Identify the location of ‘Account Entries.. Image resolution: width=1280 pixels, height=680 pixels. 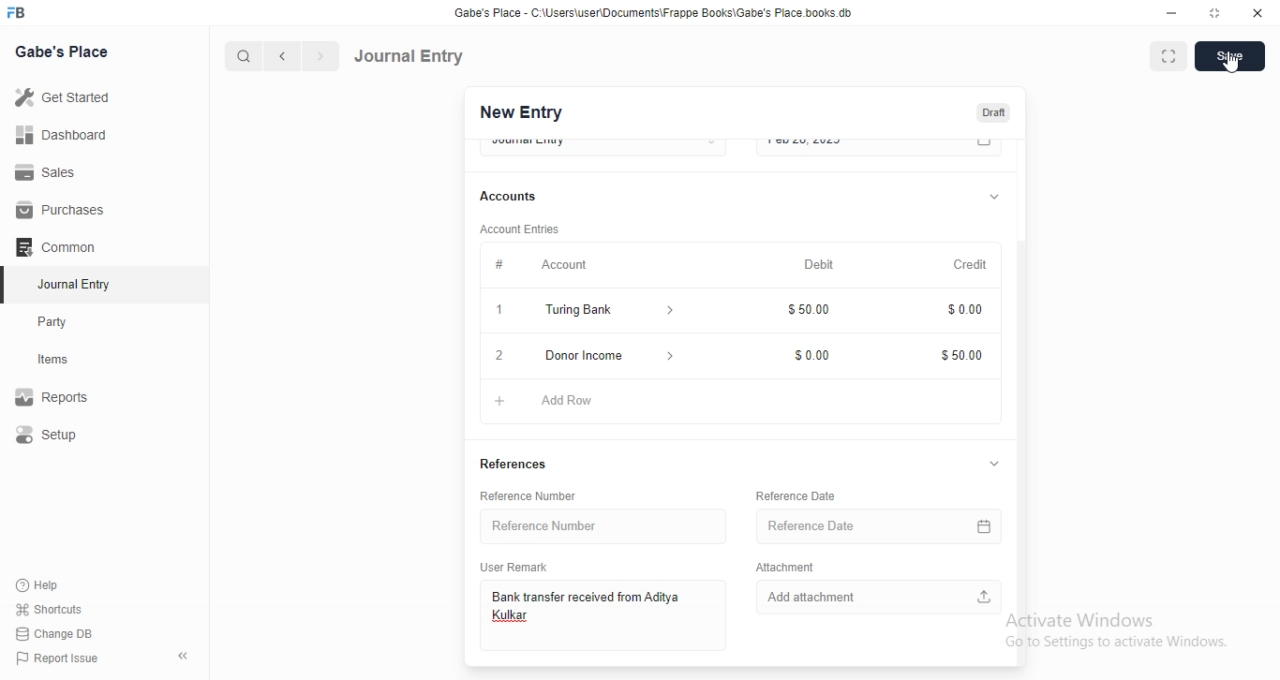
(522, 232).